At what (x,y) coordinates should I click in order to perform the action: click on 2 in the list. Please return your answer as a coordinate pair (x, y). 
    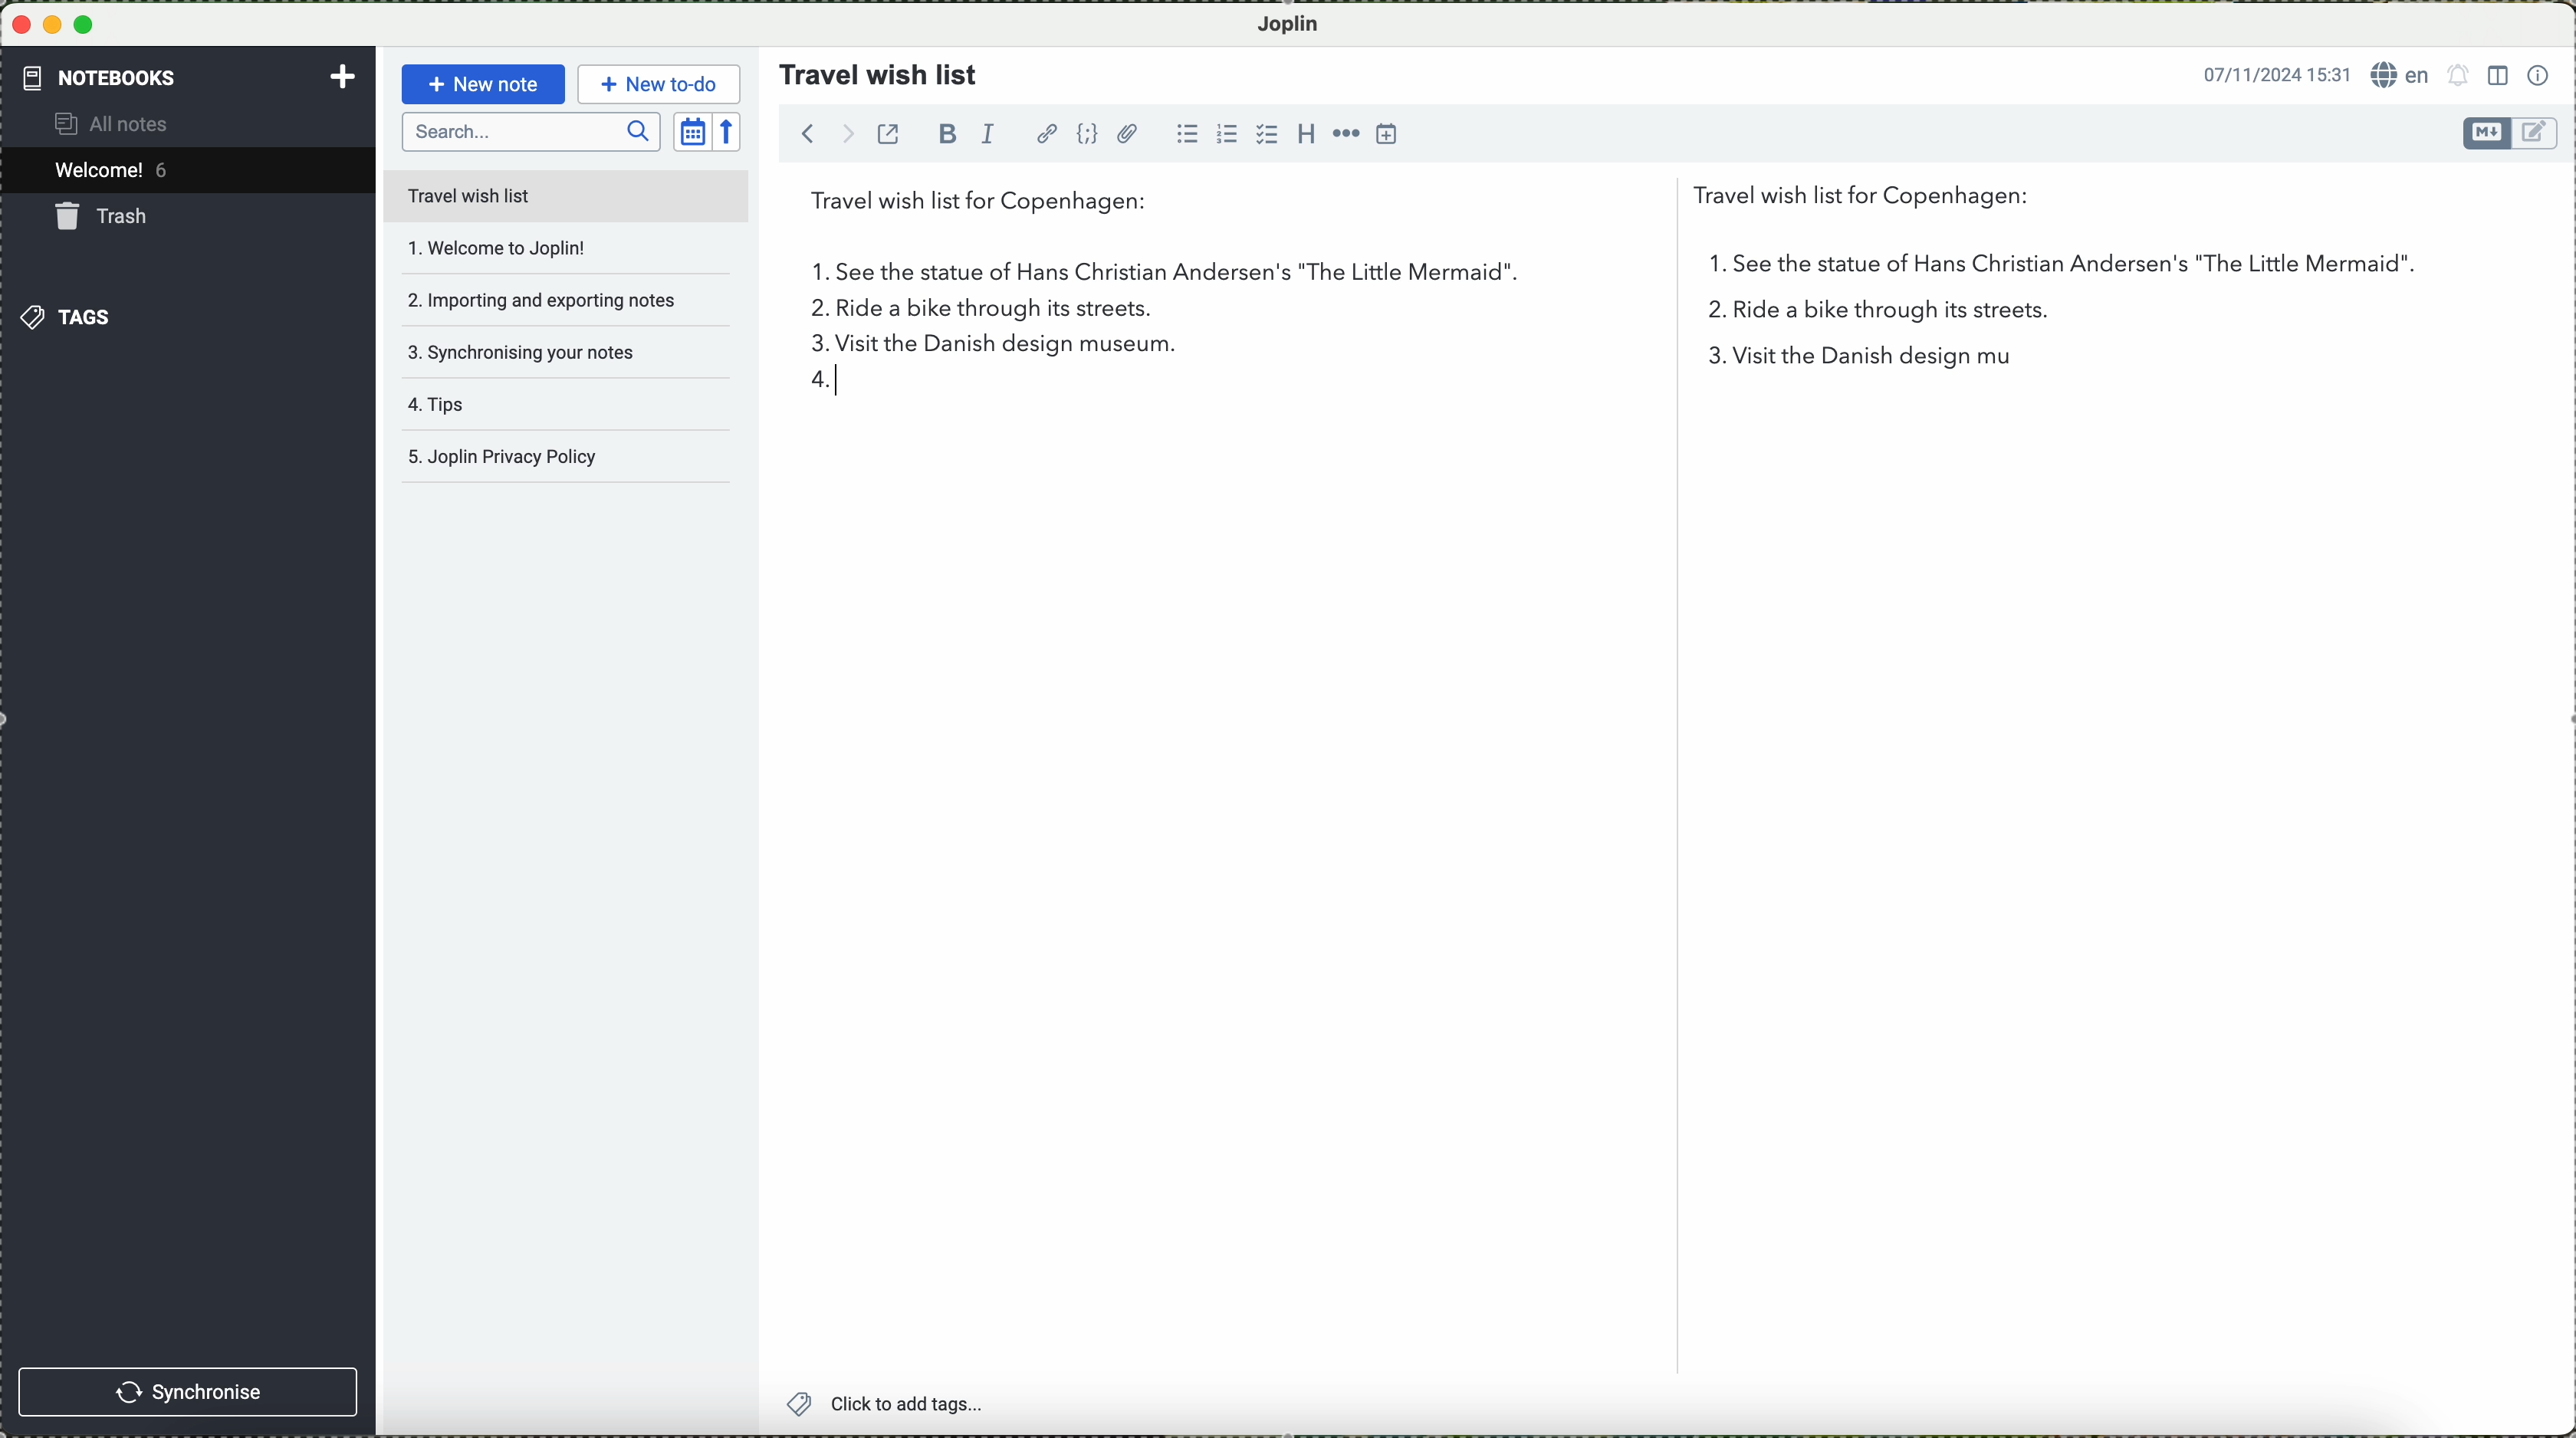
    Looking at the image, I should click on (1835, 315).